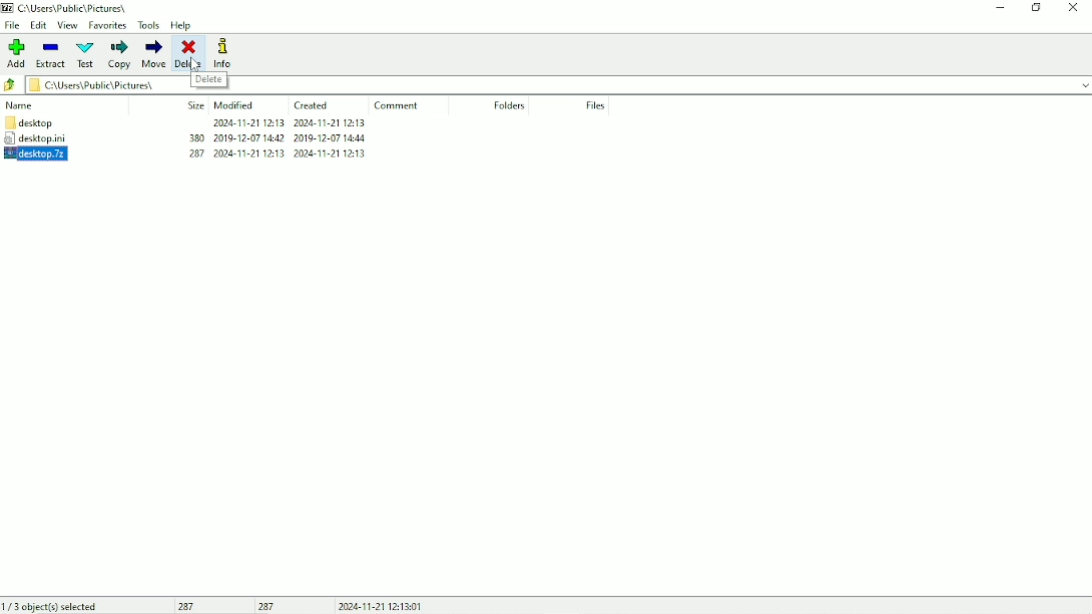 This screenshot has height=614, width=1092. I want to click on 380 2019-12-07 1442 2019-12-07 14M, so click(275, 139).